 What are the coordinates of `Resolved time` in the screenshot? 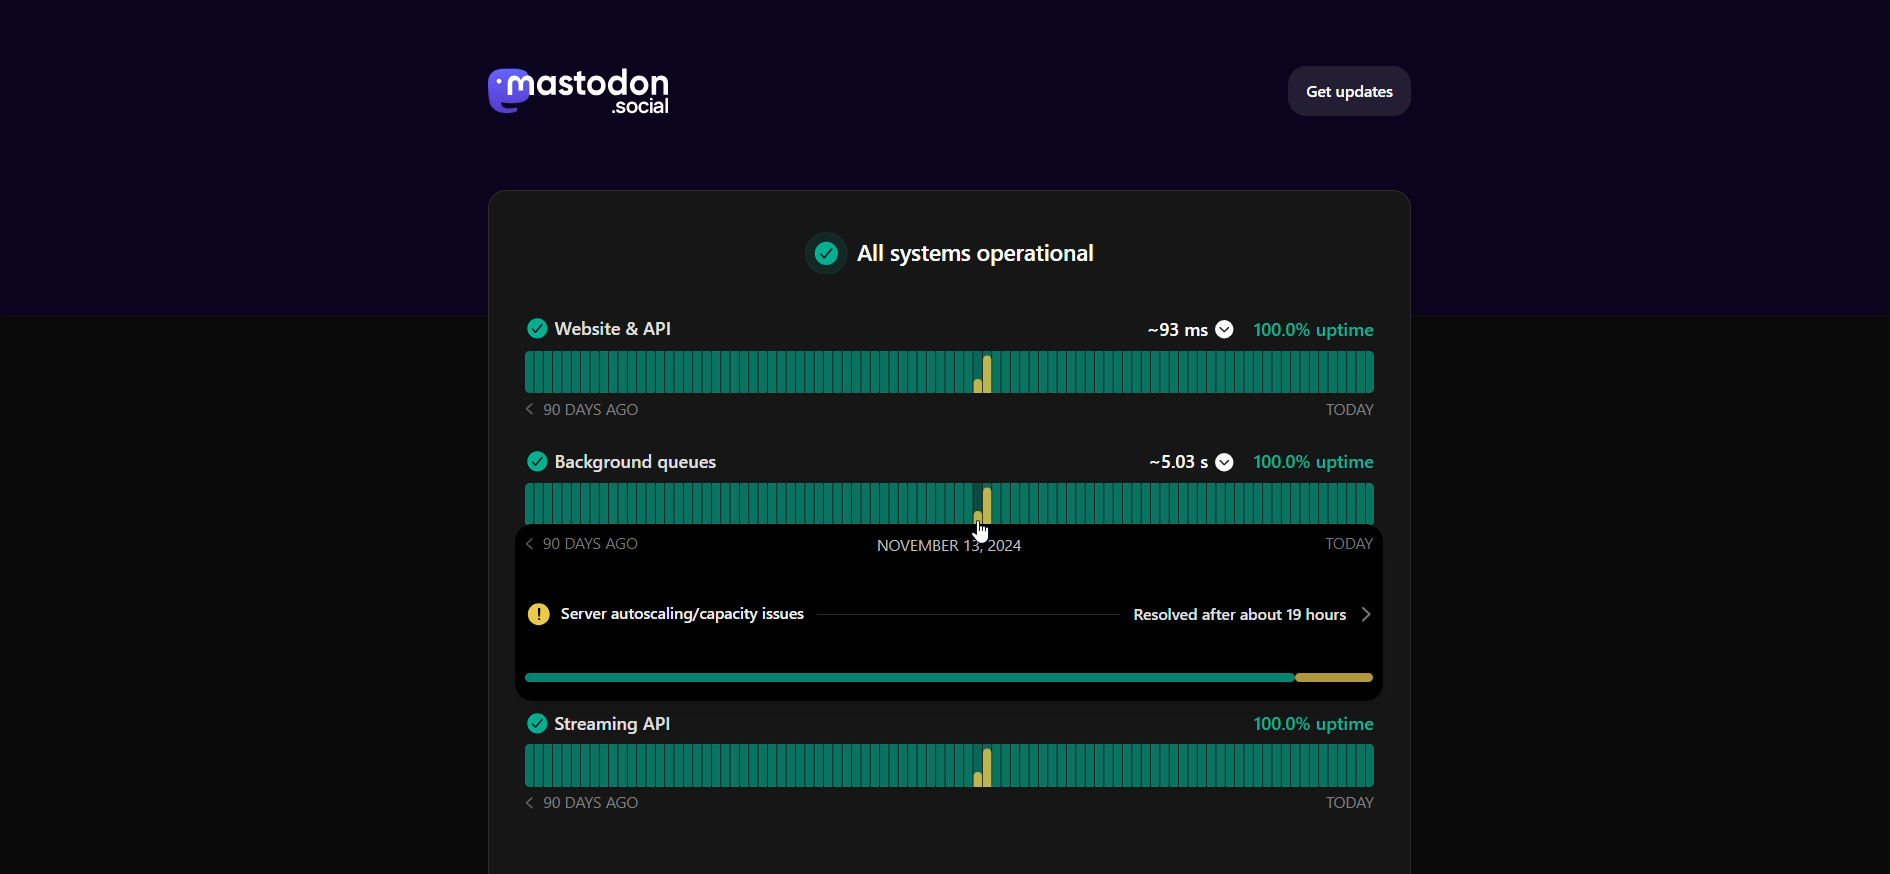 It's located at (1250, 616).